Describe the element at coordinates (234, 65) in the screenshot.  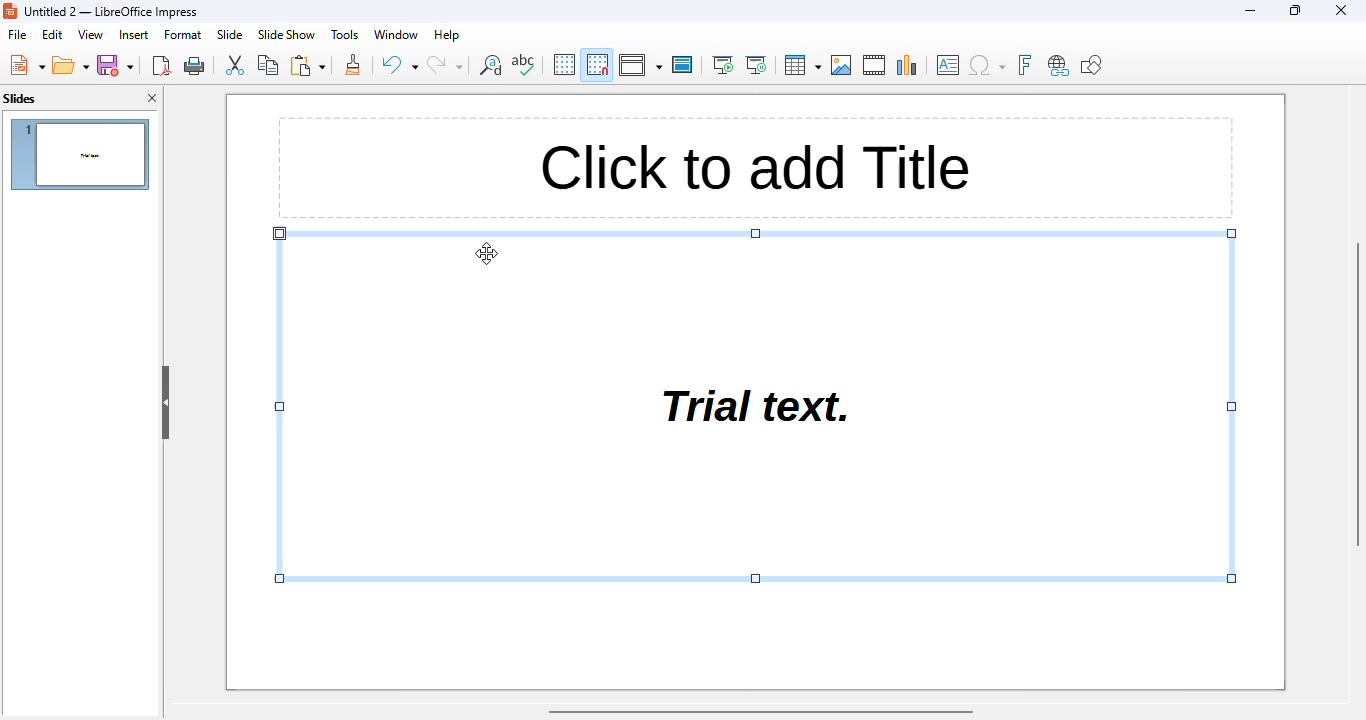
I see `cut` at that location.